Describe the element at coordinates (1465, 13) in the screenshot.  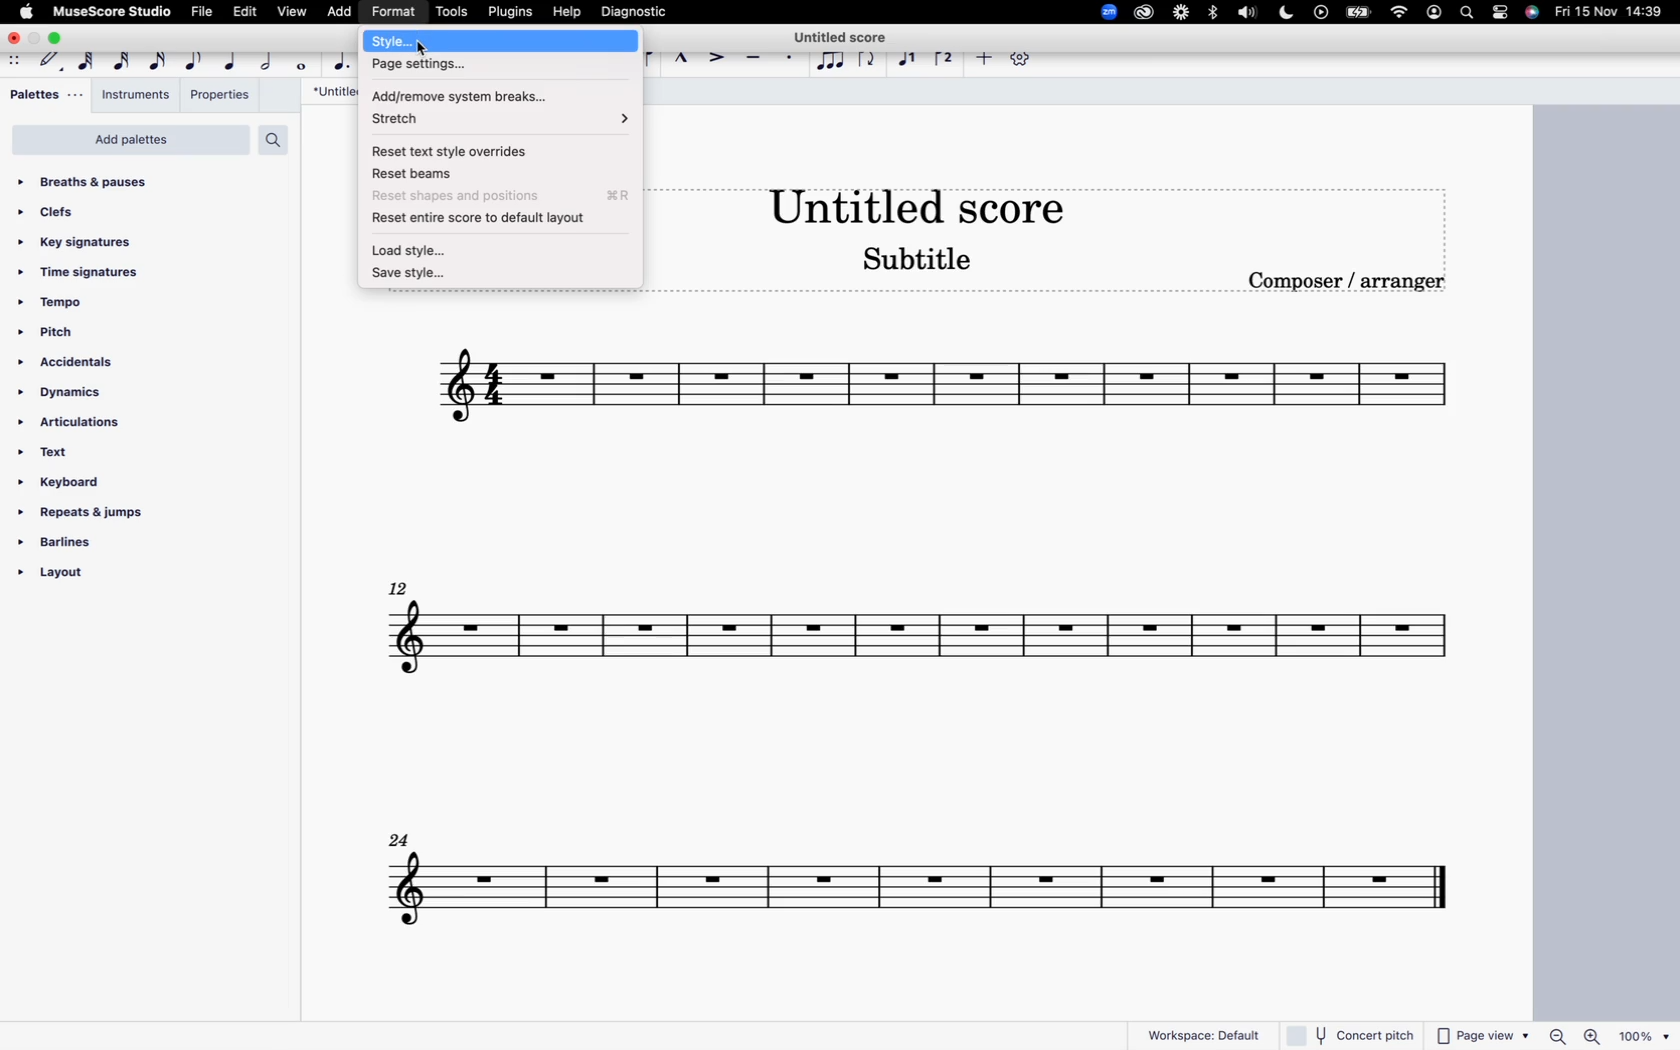
I see `seach` at that location.